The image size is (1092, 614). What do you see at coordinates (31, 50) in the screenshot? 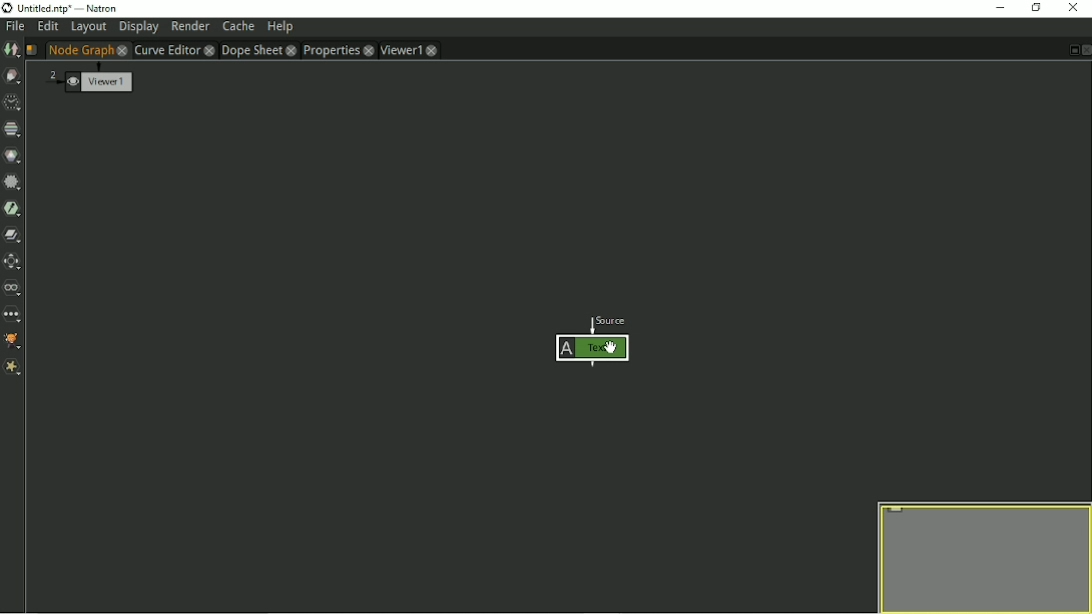
I see `Script name` at bounding box center [31, 50].